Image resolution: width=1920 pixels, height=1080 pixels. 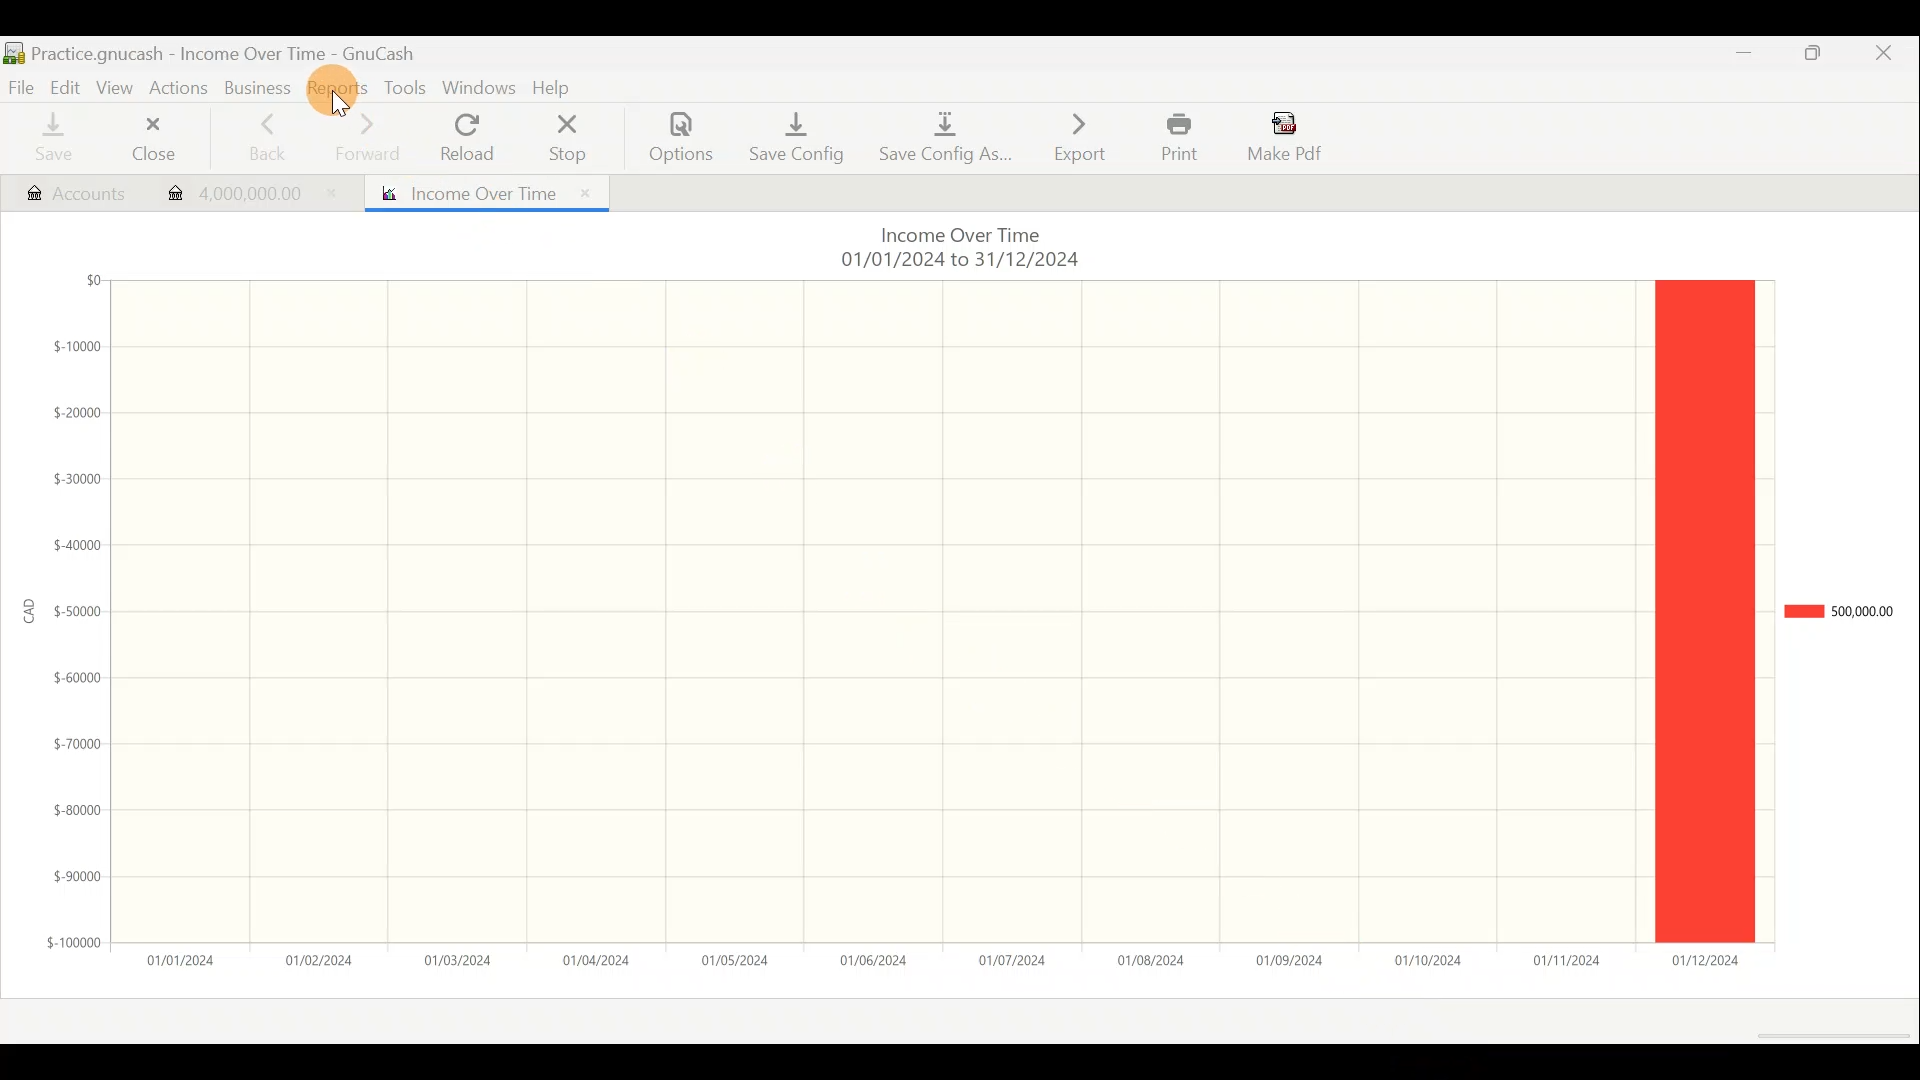 I want to click on Print, so click(x=1174, y=137).